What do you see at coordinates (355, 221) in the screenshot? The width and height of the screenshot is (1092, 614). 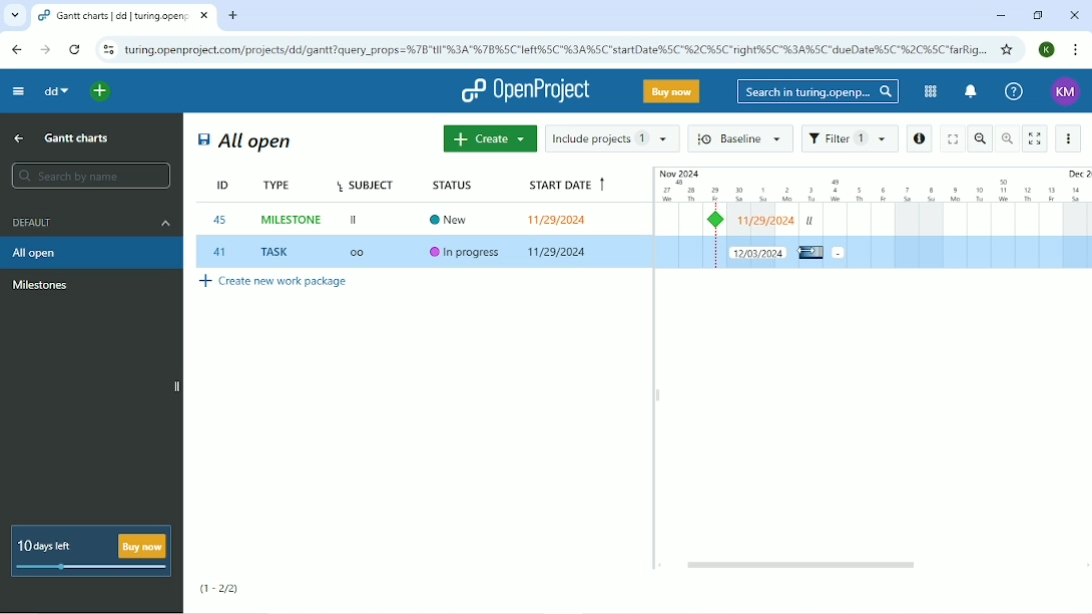 I see `II` at bounding box center [355, 221].